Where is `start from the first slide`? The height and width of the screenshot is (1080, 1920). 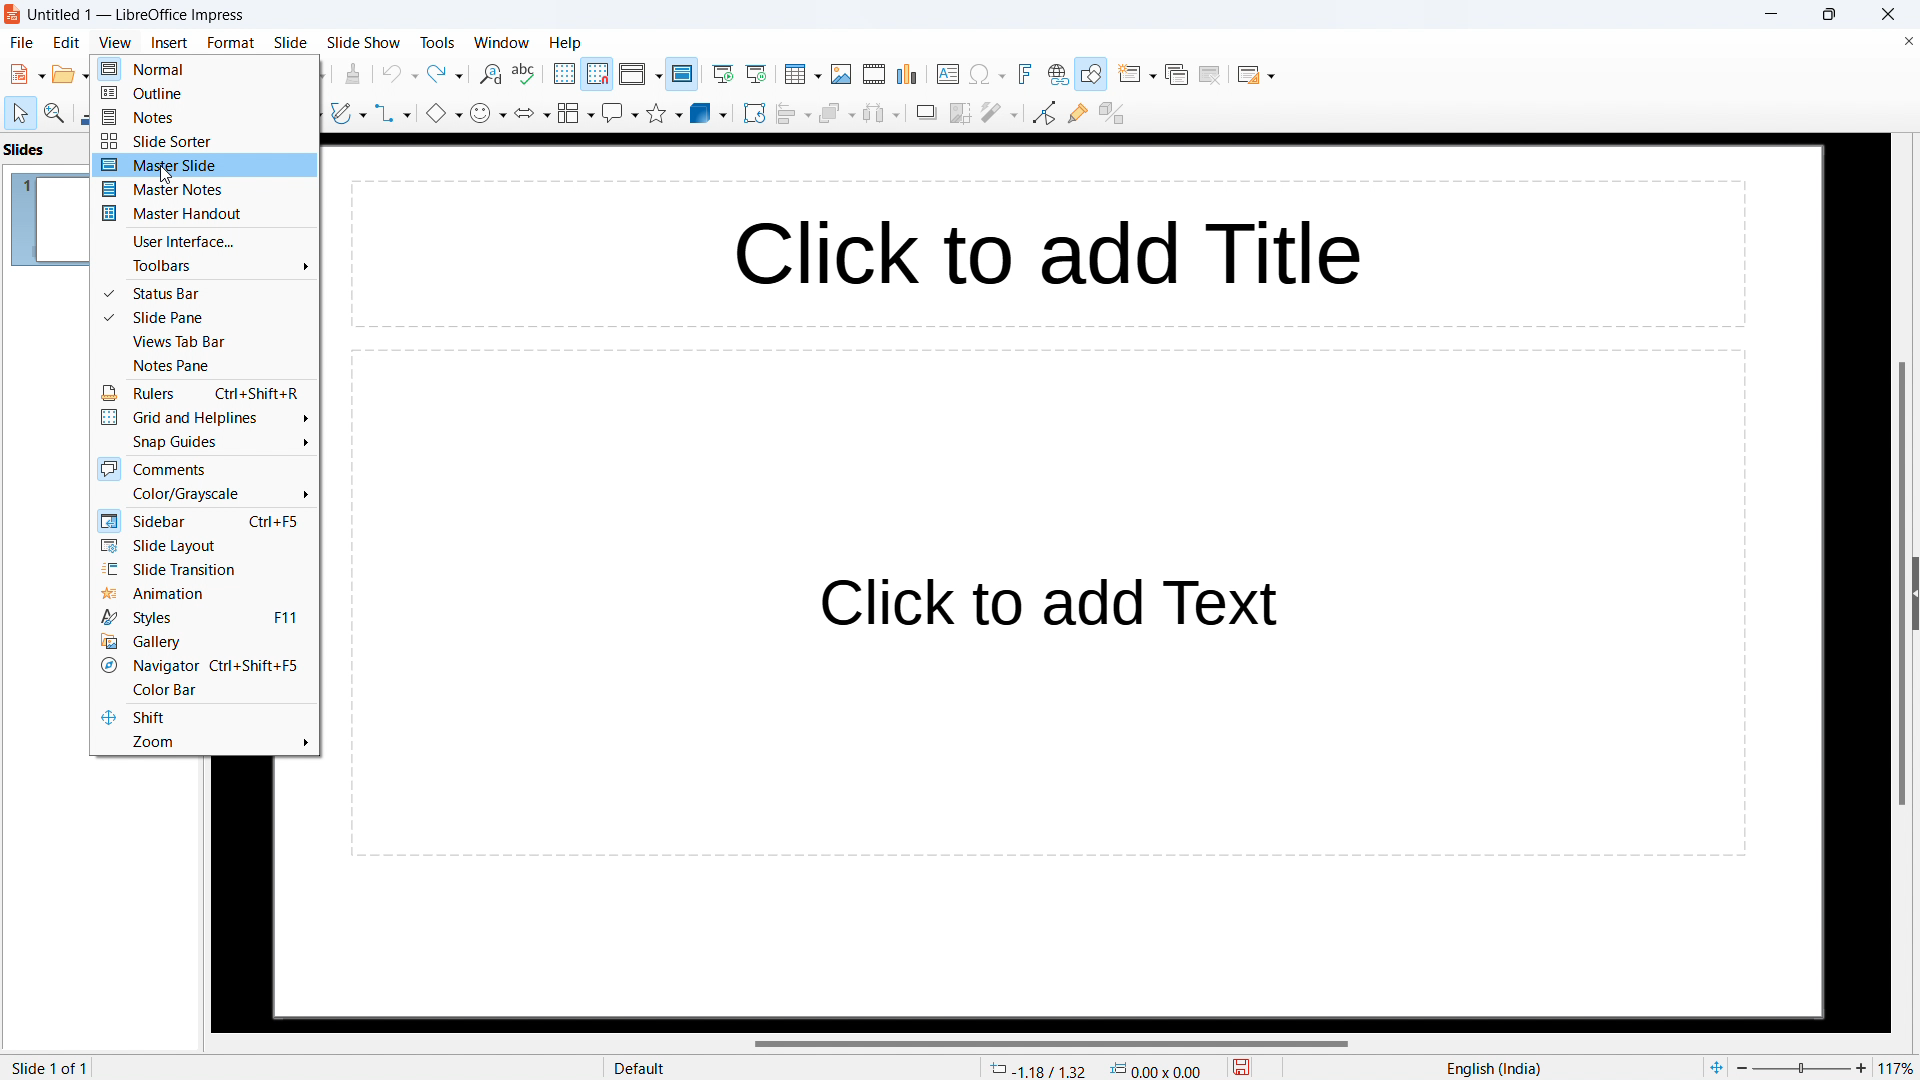 start from the first slide is located at coordinates (724, 75).